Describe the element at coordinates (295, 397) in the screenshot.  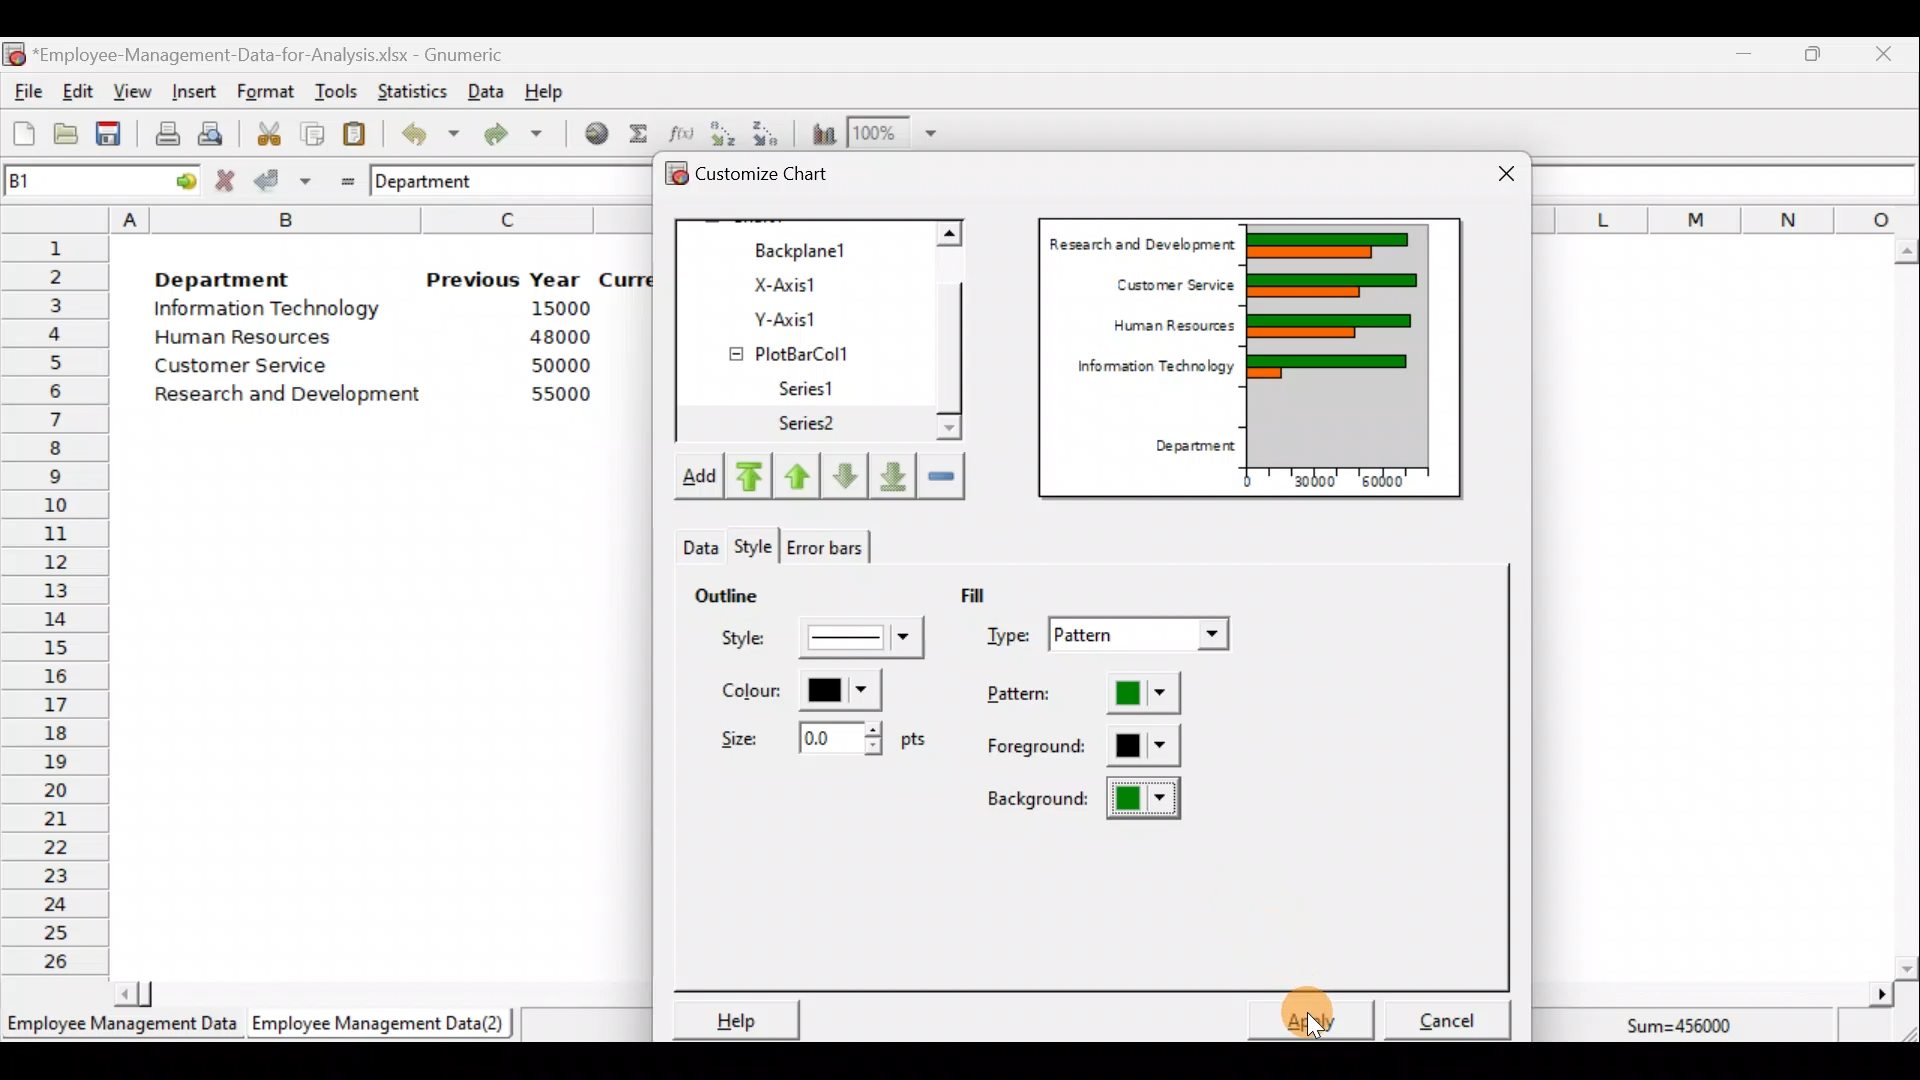
I see `Research and Development` at that location.